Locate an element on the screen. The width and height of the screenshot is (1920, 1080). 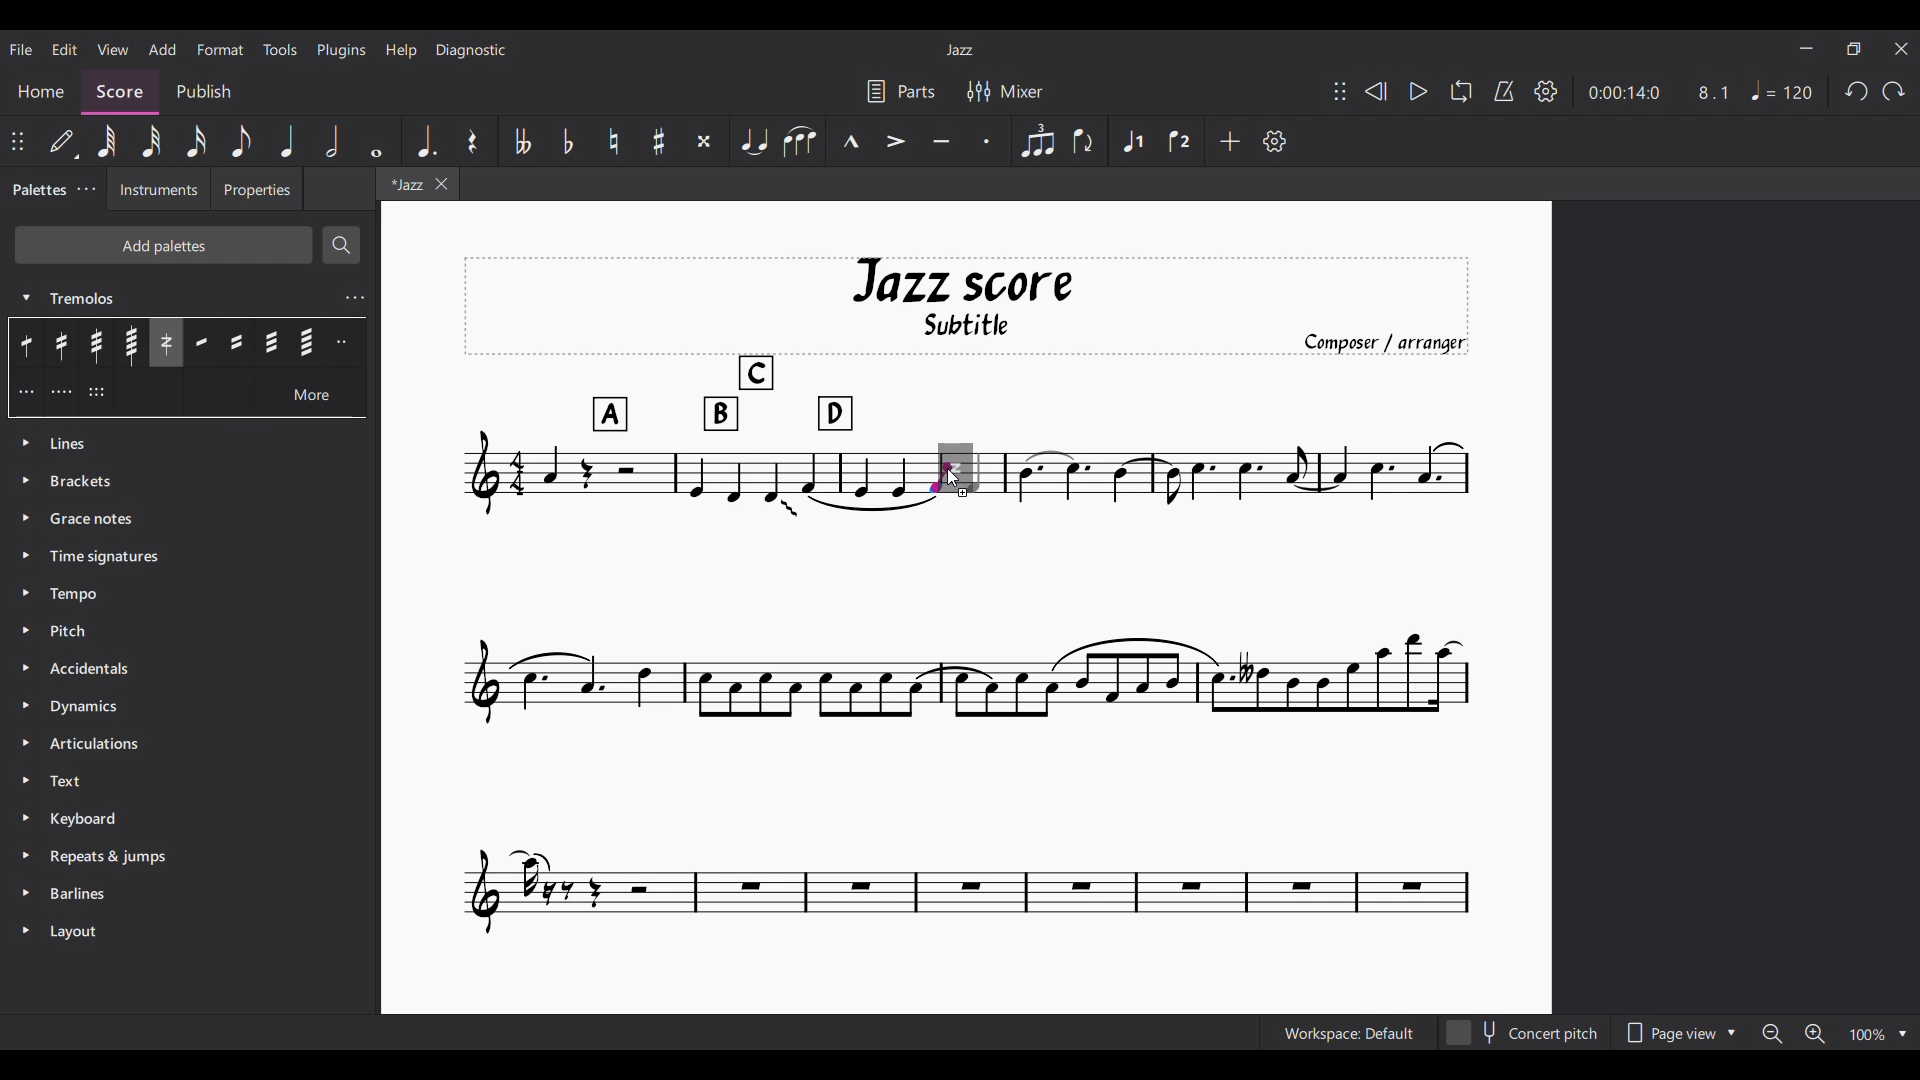
Quarter note is located at coordinates (287, 140).